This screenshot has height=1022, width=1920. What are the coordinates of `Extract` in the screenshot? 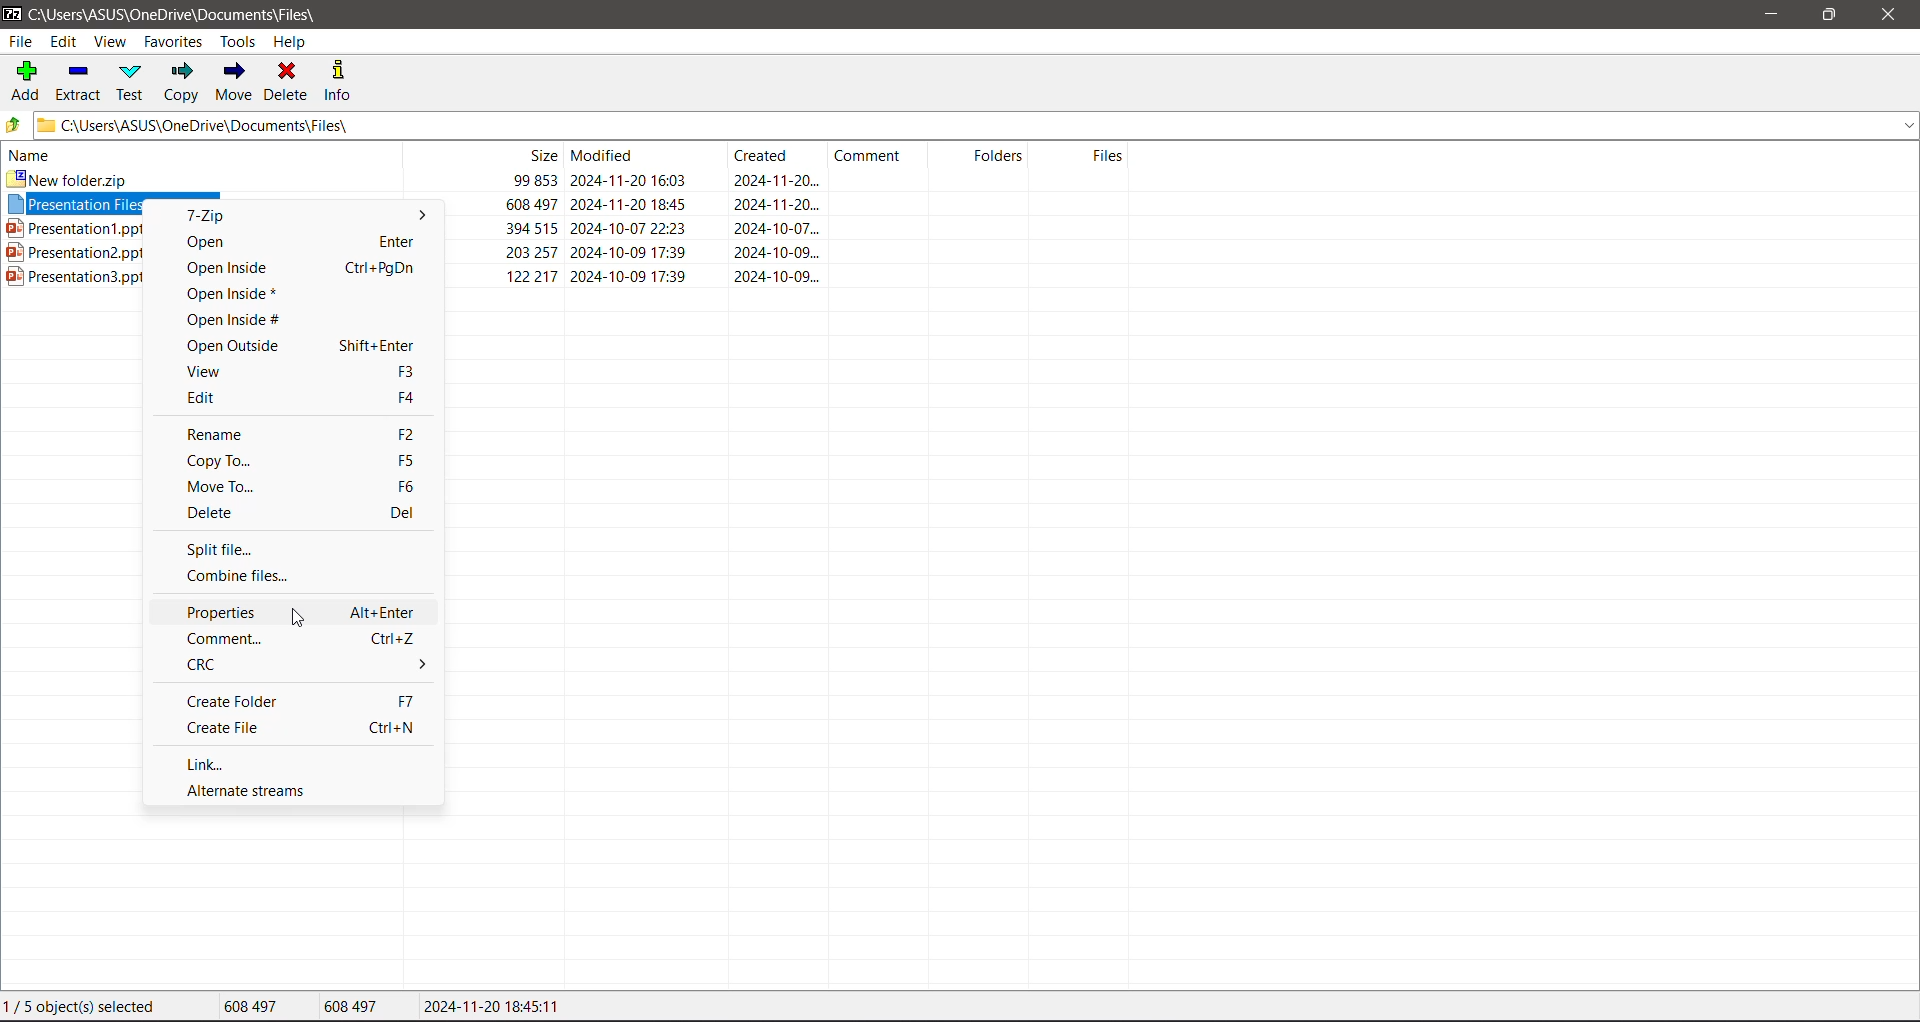 It's located at (76, 82).